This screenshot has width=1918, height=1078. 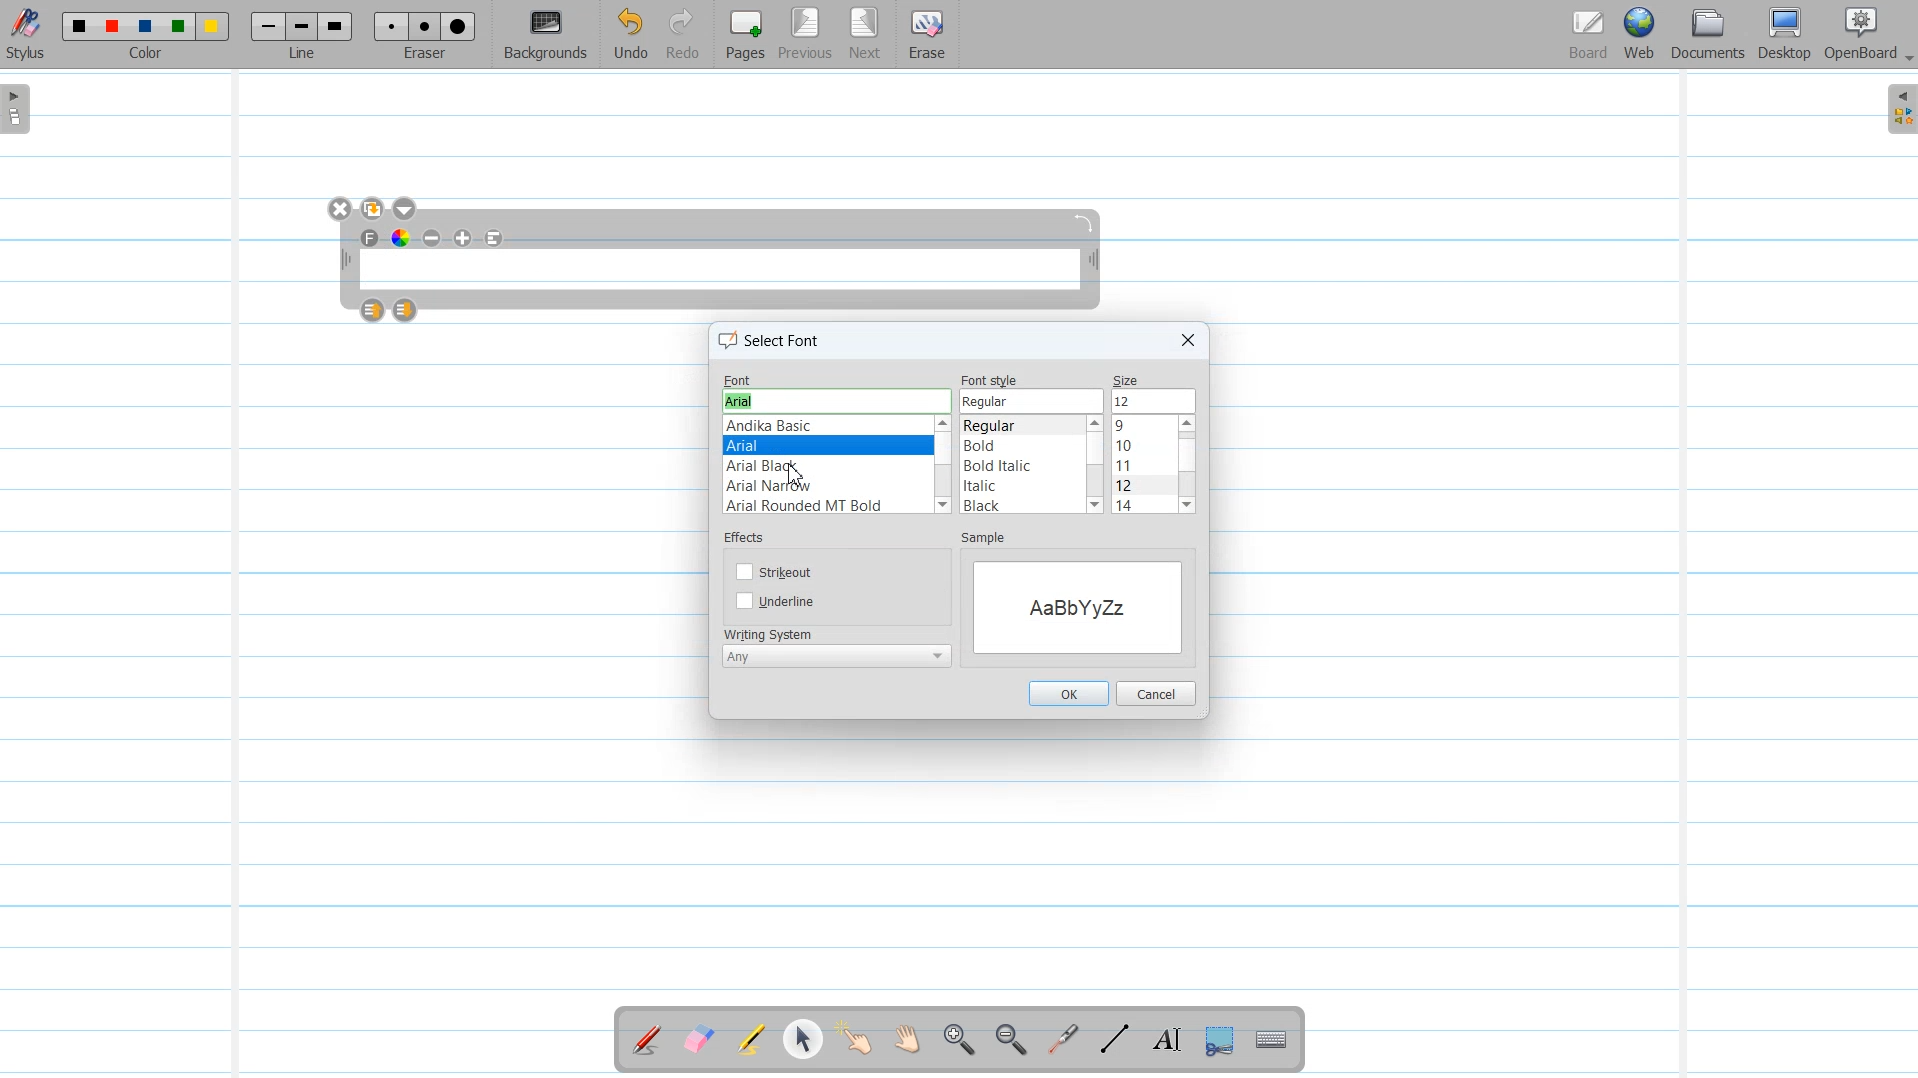 I want to click on Writing system, so click(x=834, y=659).